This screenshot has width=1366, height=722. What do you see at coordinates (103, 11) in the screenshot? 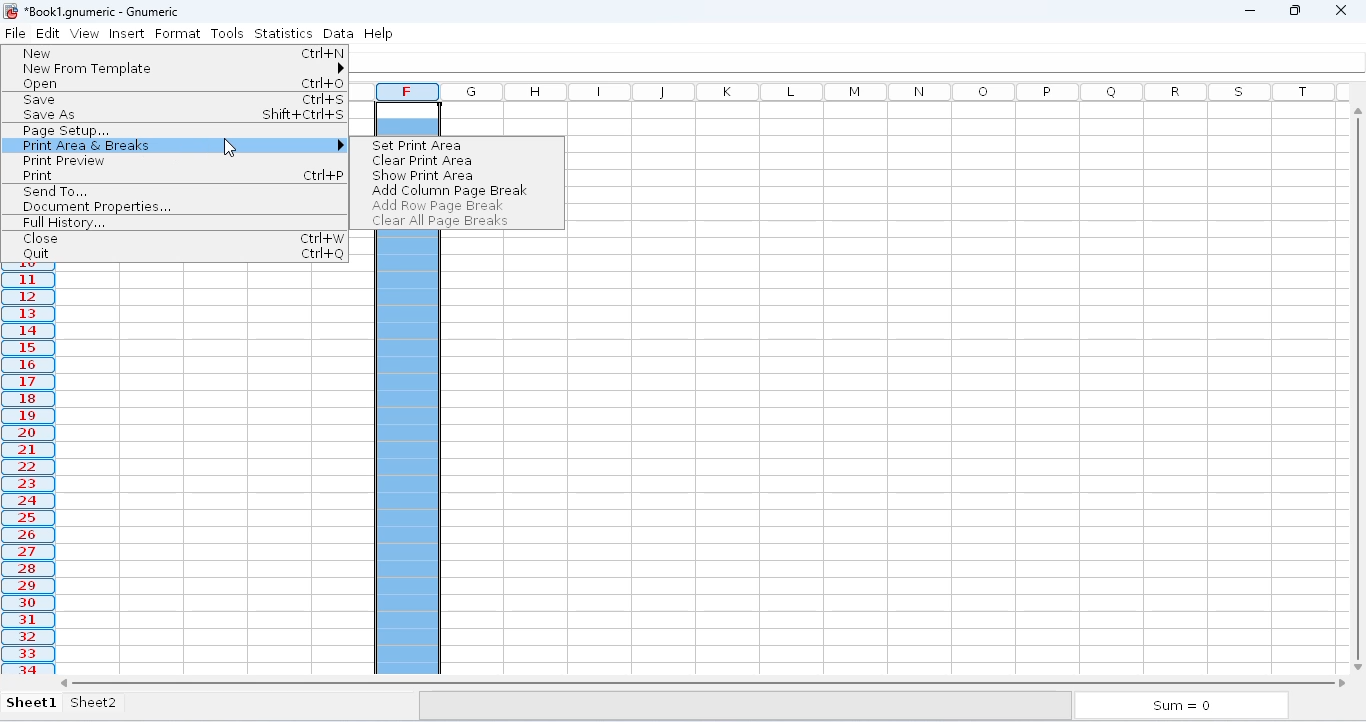
I see `Book1 numeric - Gnumeric` at bounding box center [103, 11].